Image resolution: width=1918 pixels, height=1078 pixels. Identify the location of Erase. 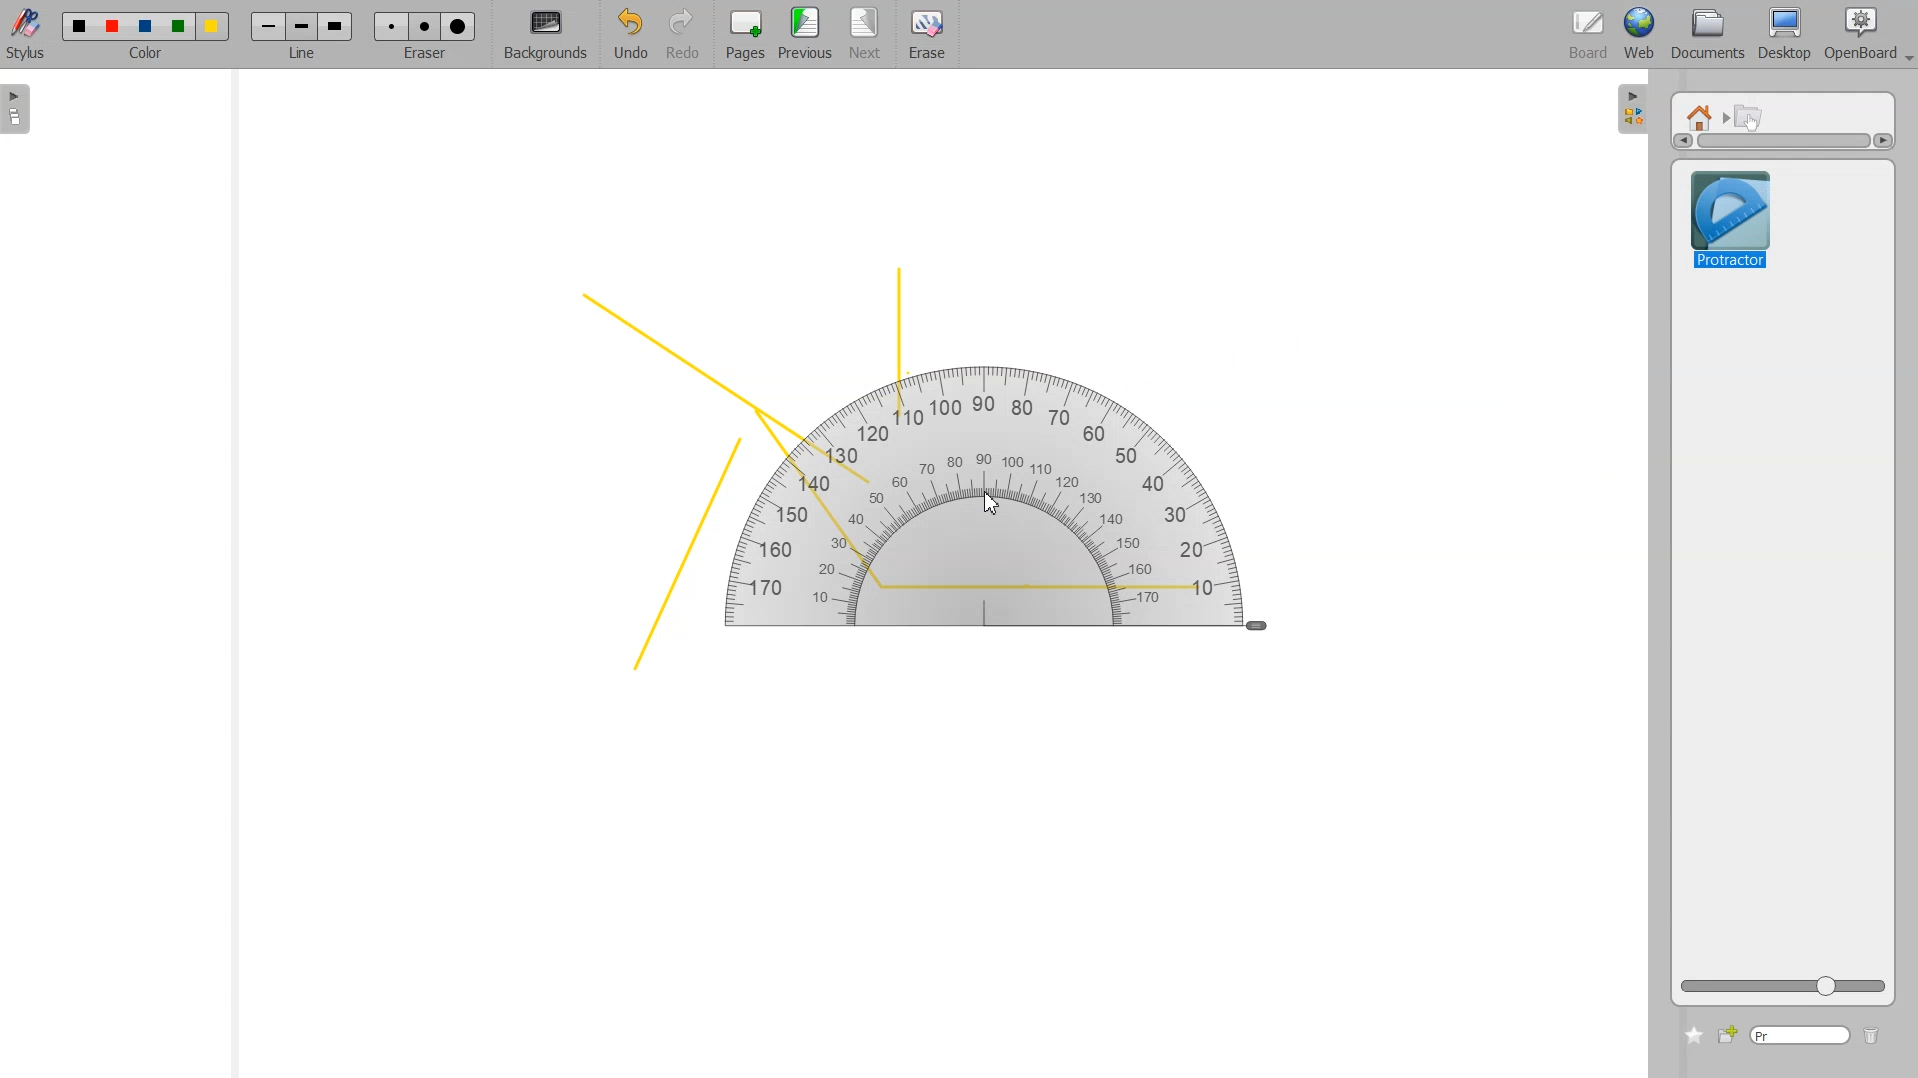
(926, 35).